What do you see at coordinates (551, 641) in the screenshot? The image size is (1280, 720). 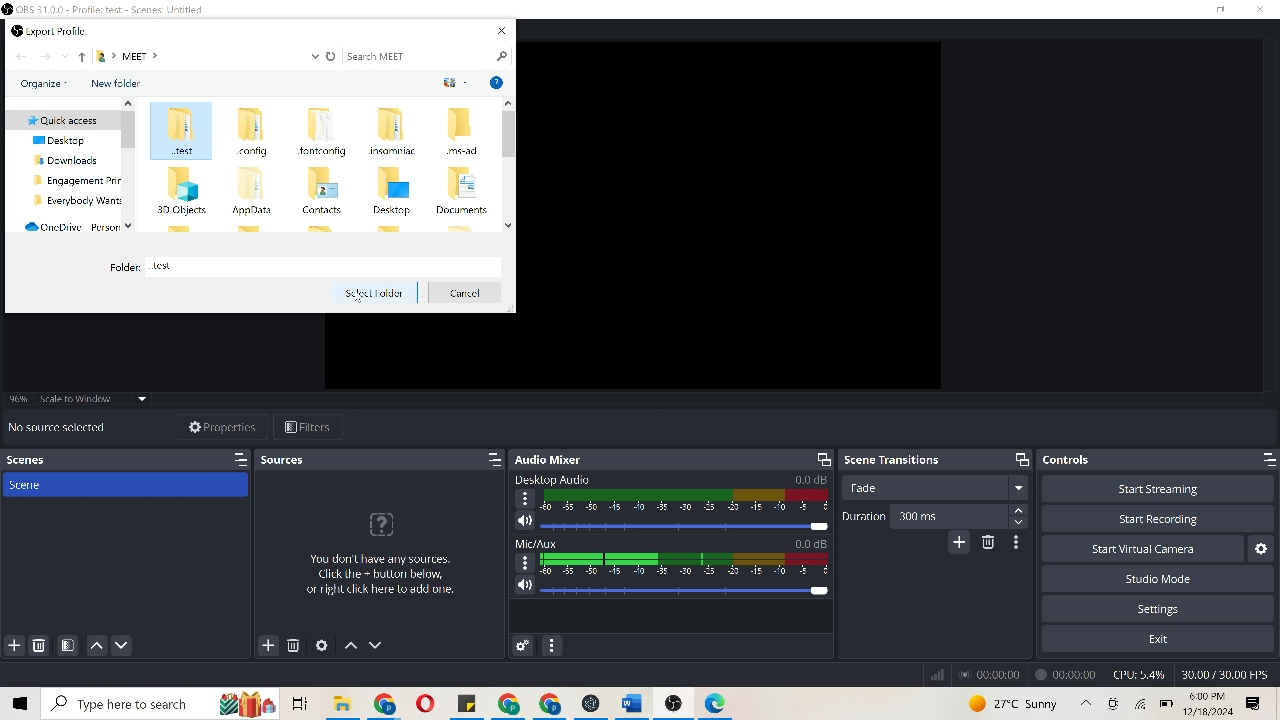 I see `audio mixer menu` at bounding box center [551, 641].